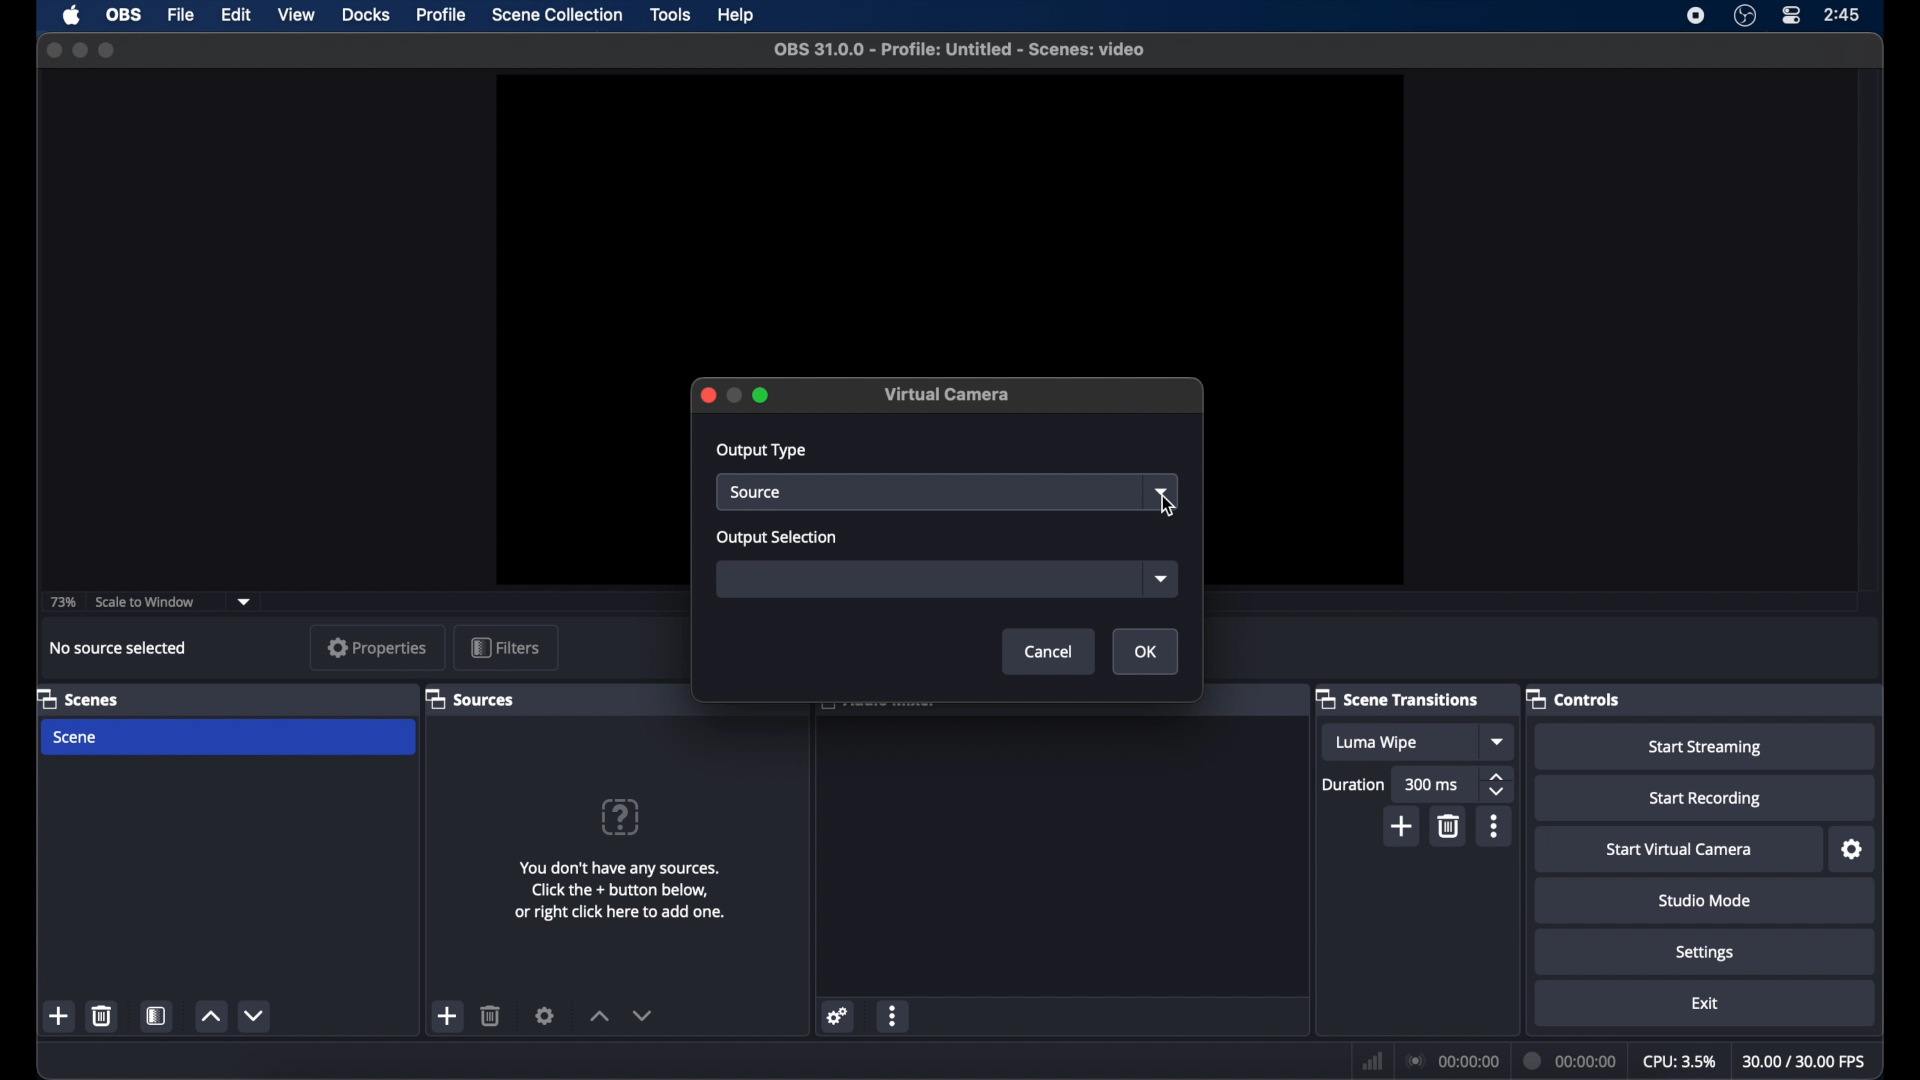 This screenshot has width=1920, height=1080. Describe the element at coordinates (1678, 1060) in the screenshot. I see `cpu` at that location.